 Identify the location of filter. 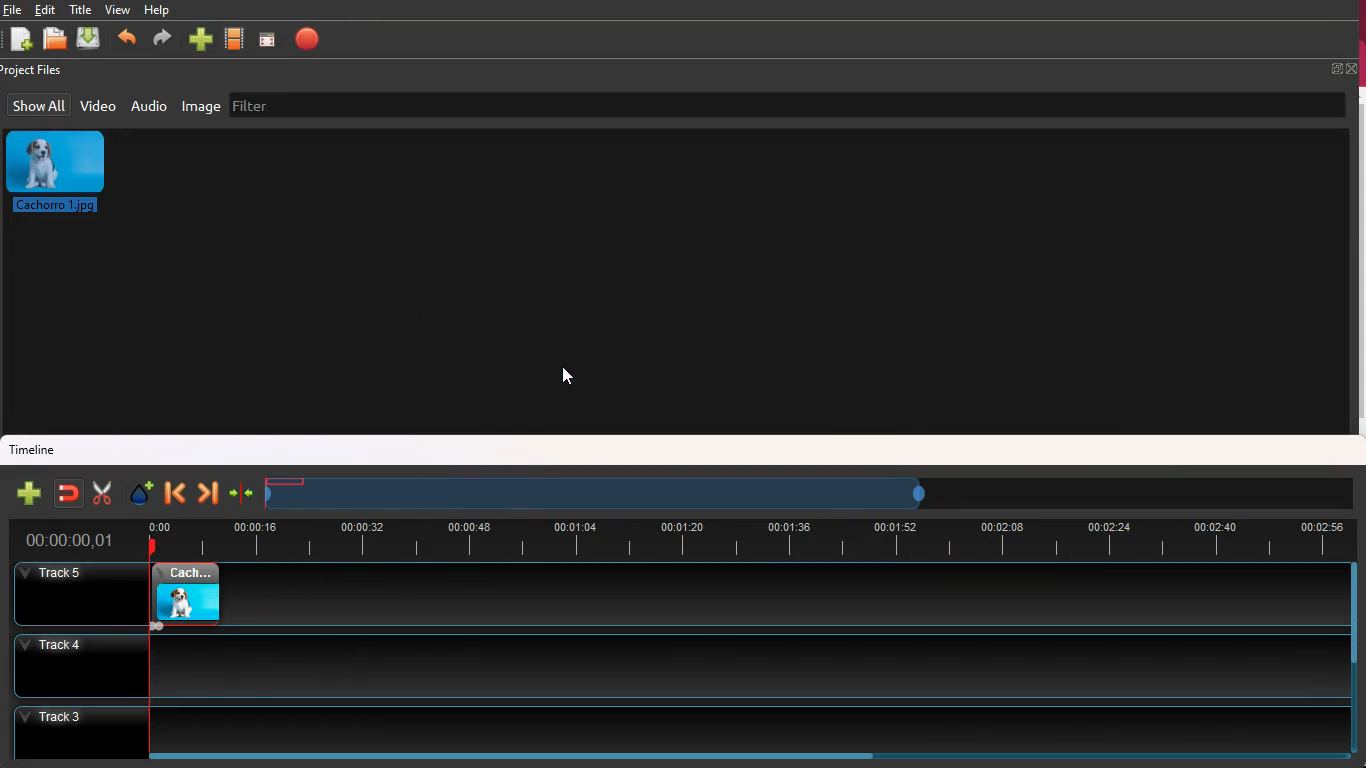
(260, 105).